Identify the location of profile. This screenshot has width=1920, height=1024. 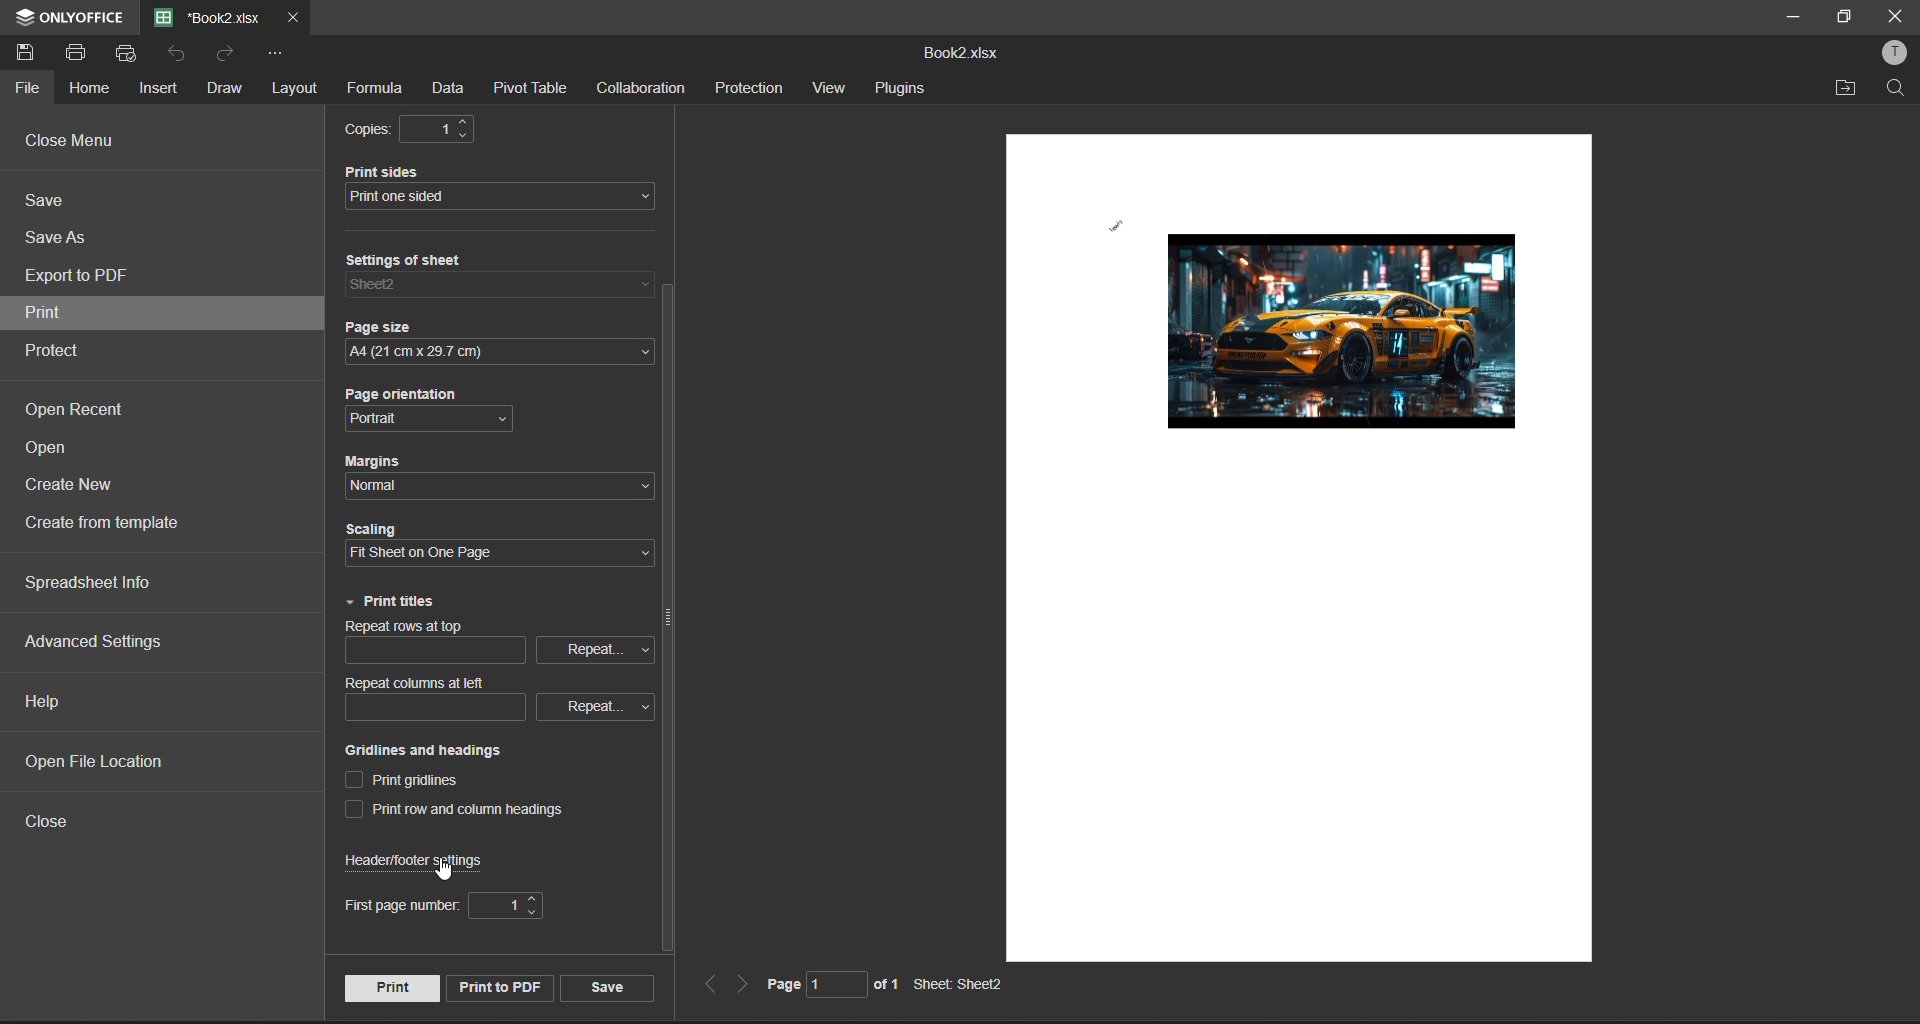
(1890, 55).